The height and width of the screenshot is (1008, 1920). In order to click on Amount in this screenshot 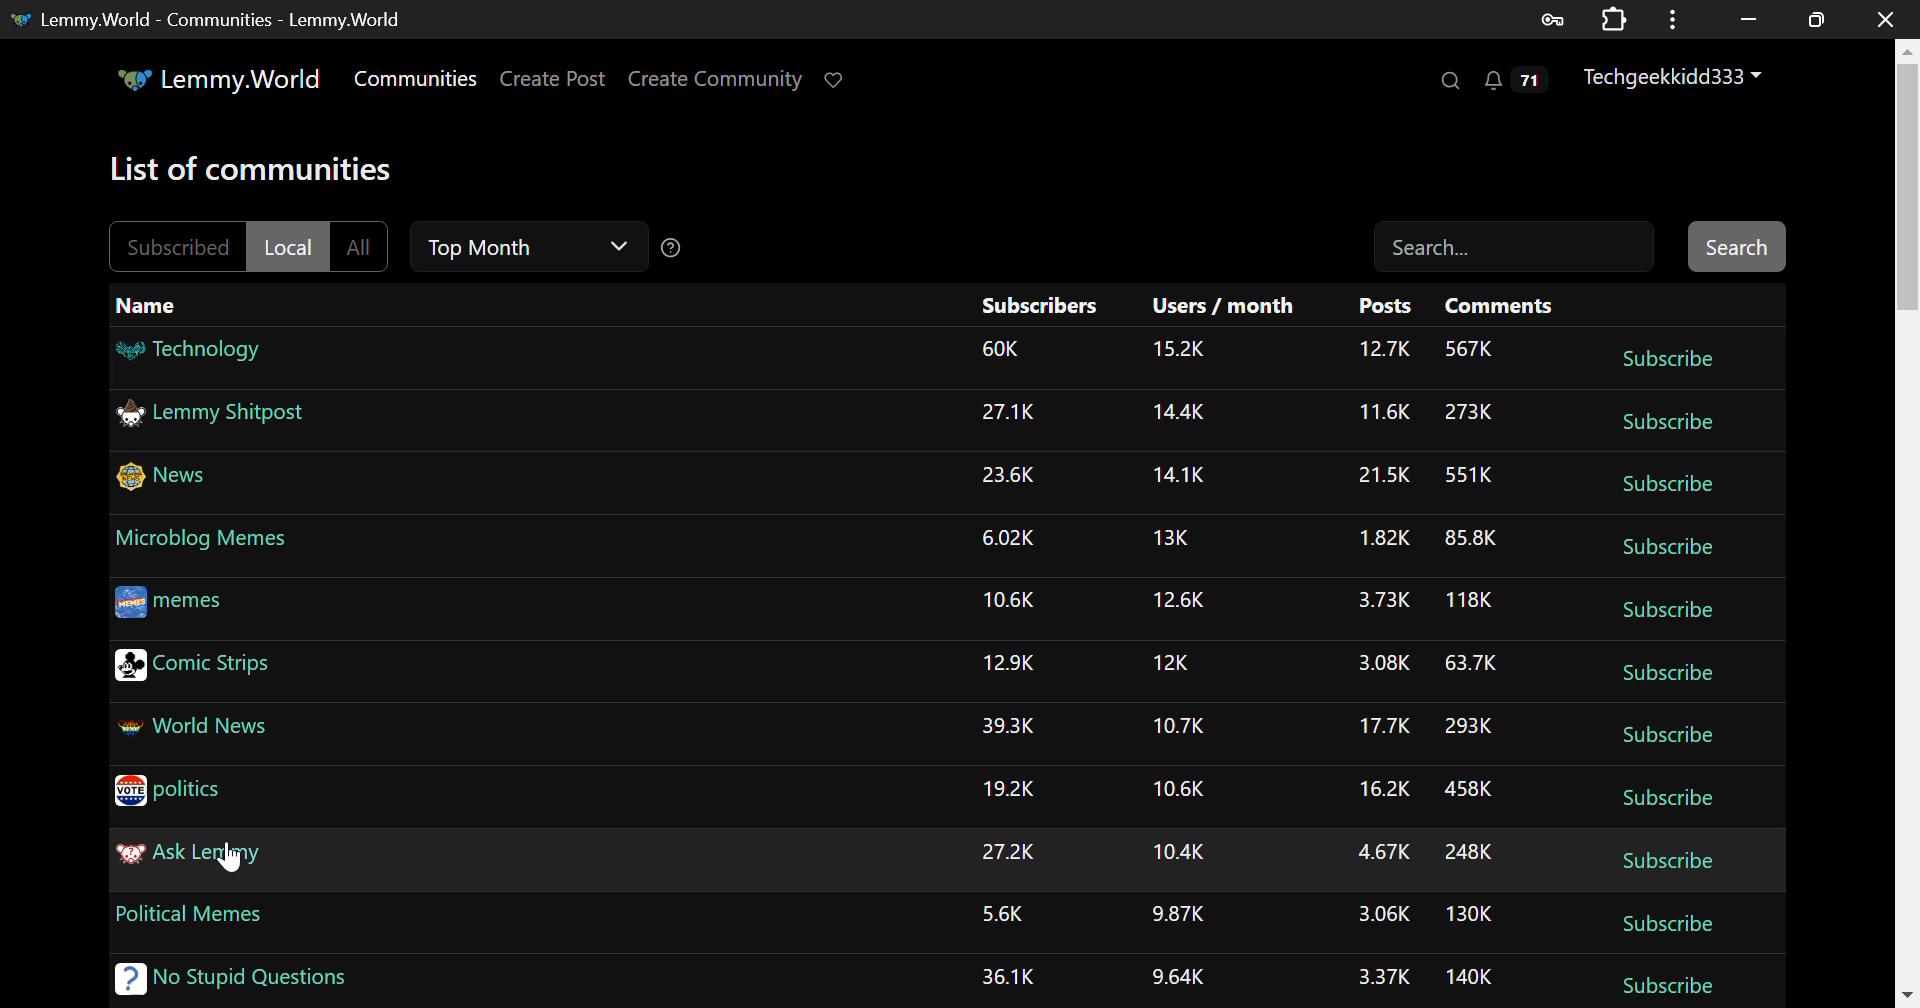, I will do `click(1464, 477)`.